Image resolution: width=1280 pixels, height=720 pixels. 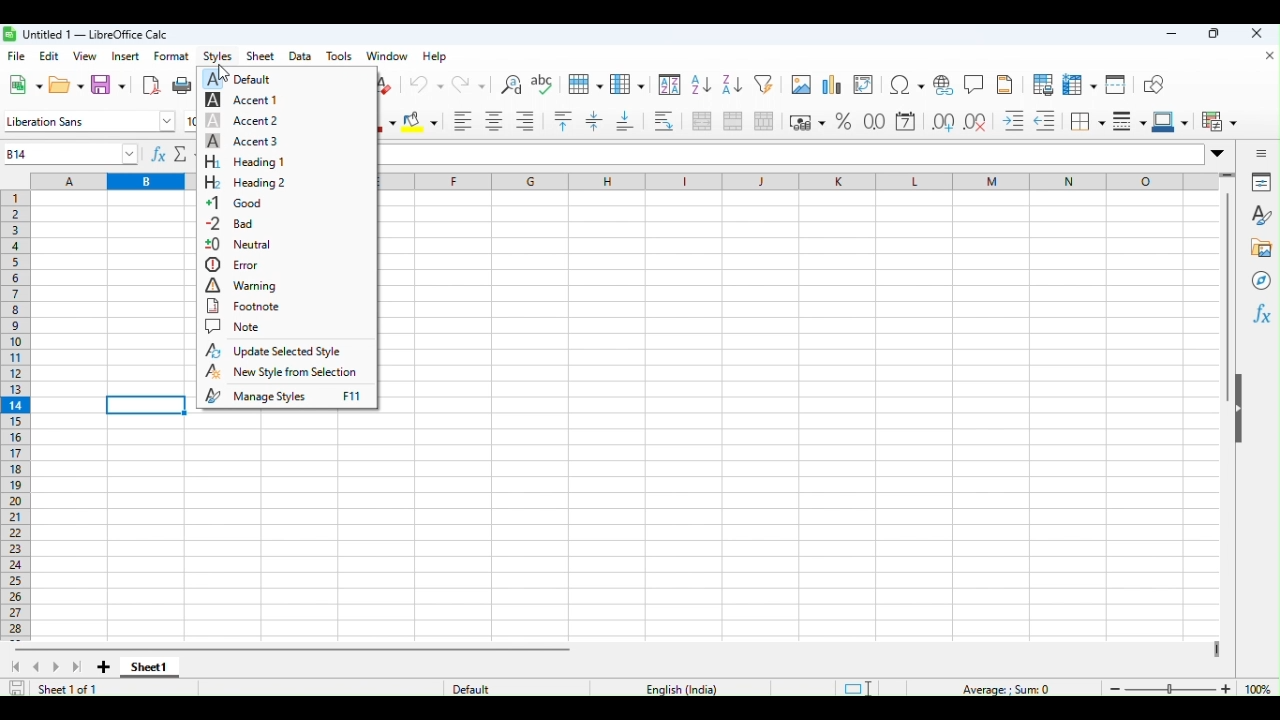 What do you see at coordinates (38, 667) in the screenshot?
I see `Previous sheet` at bounding box center [38, 667].